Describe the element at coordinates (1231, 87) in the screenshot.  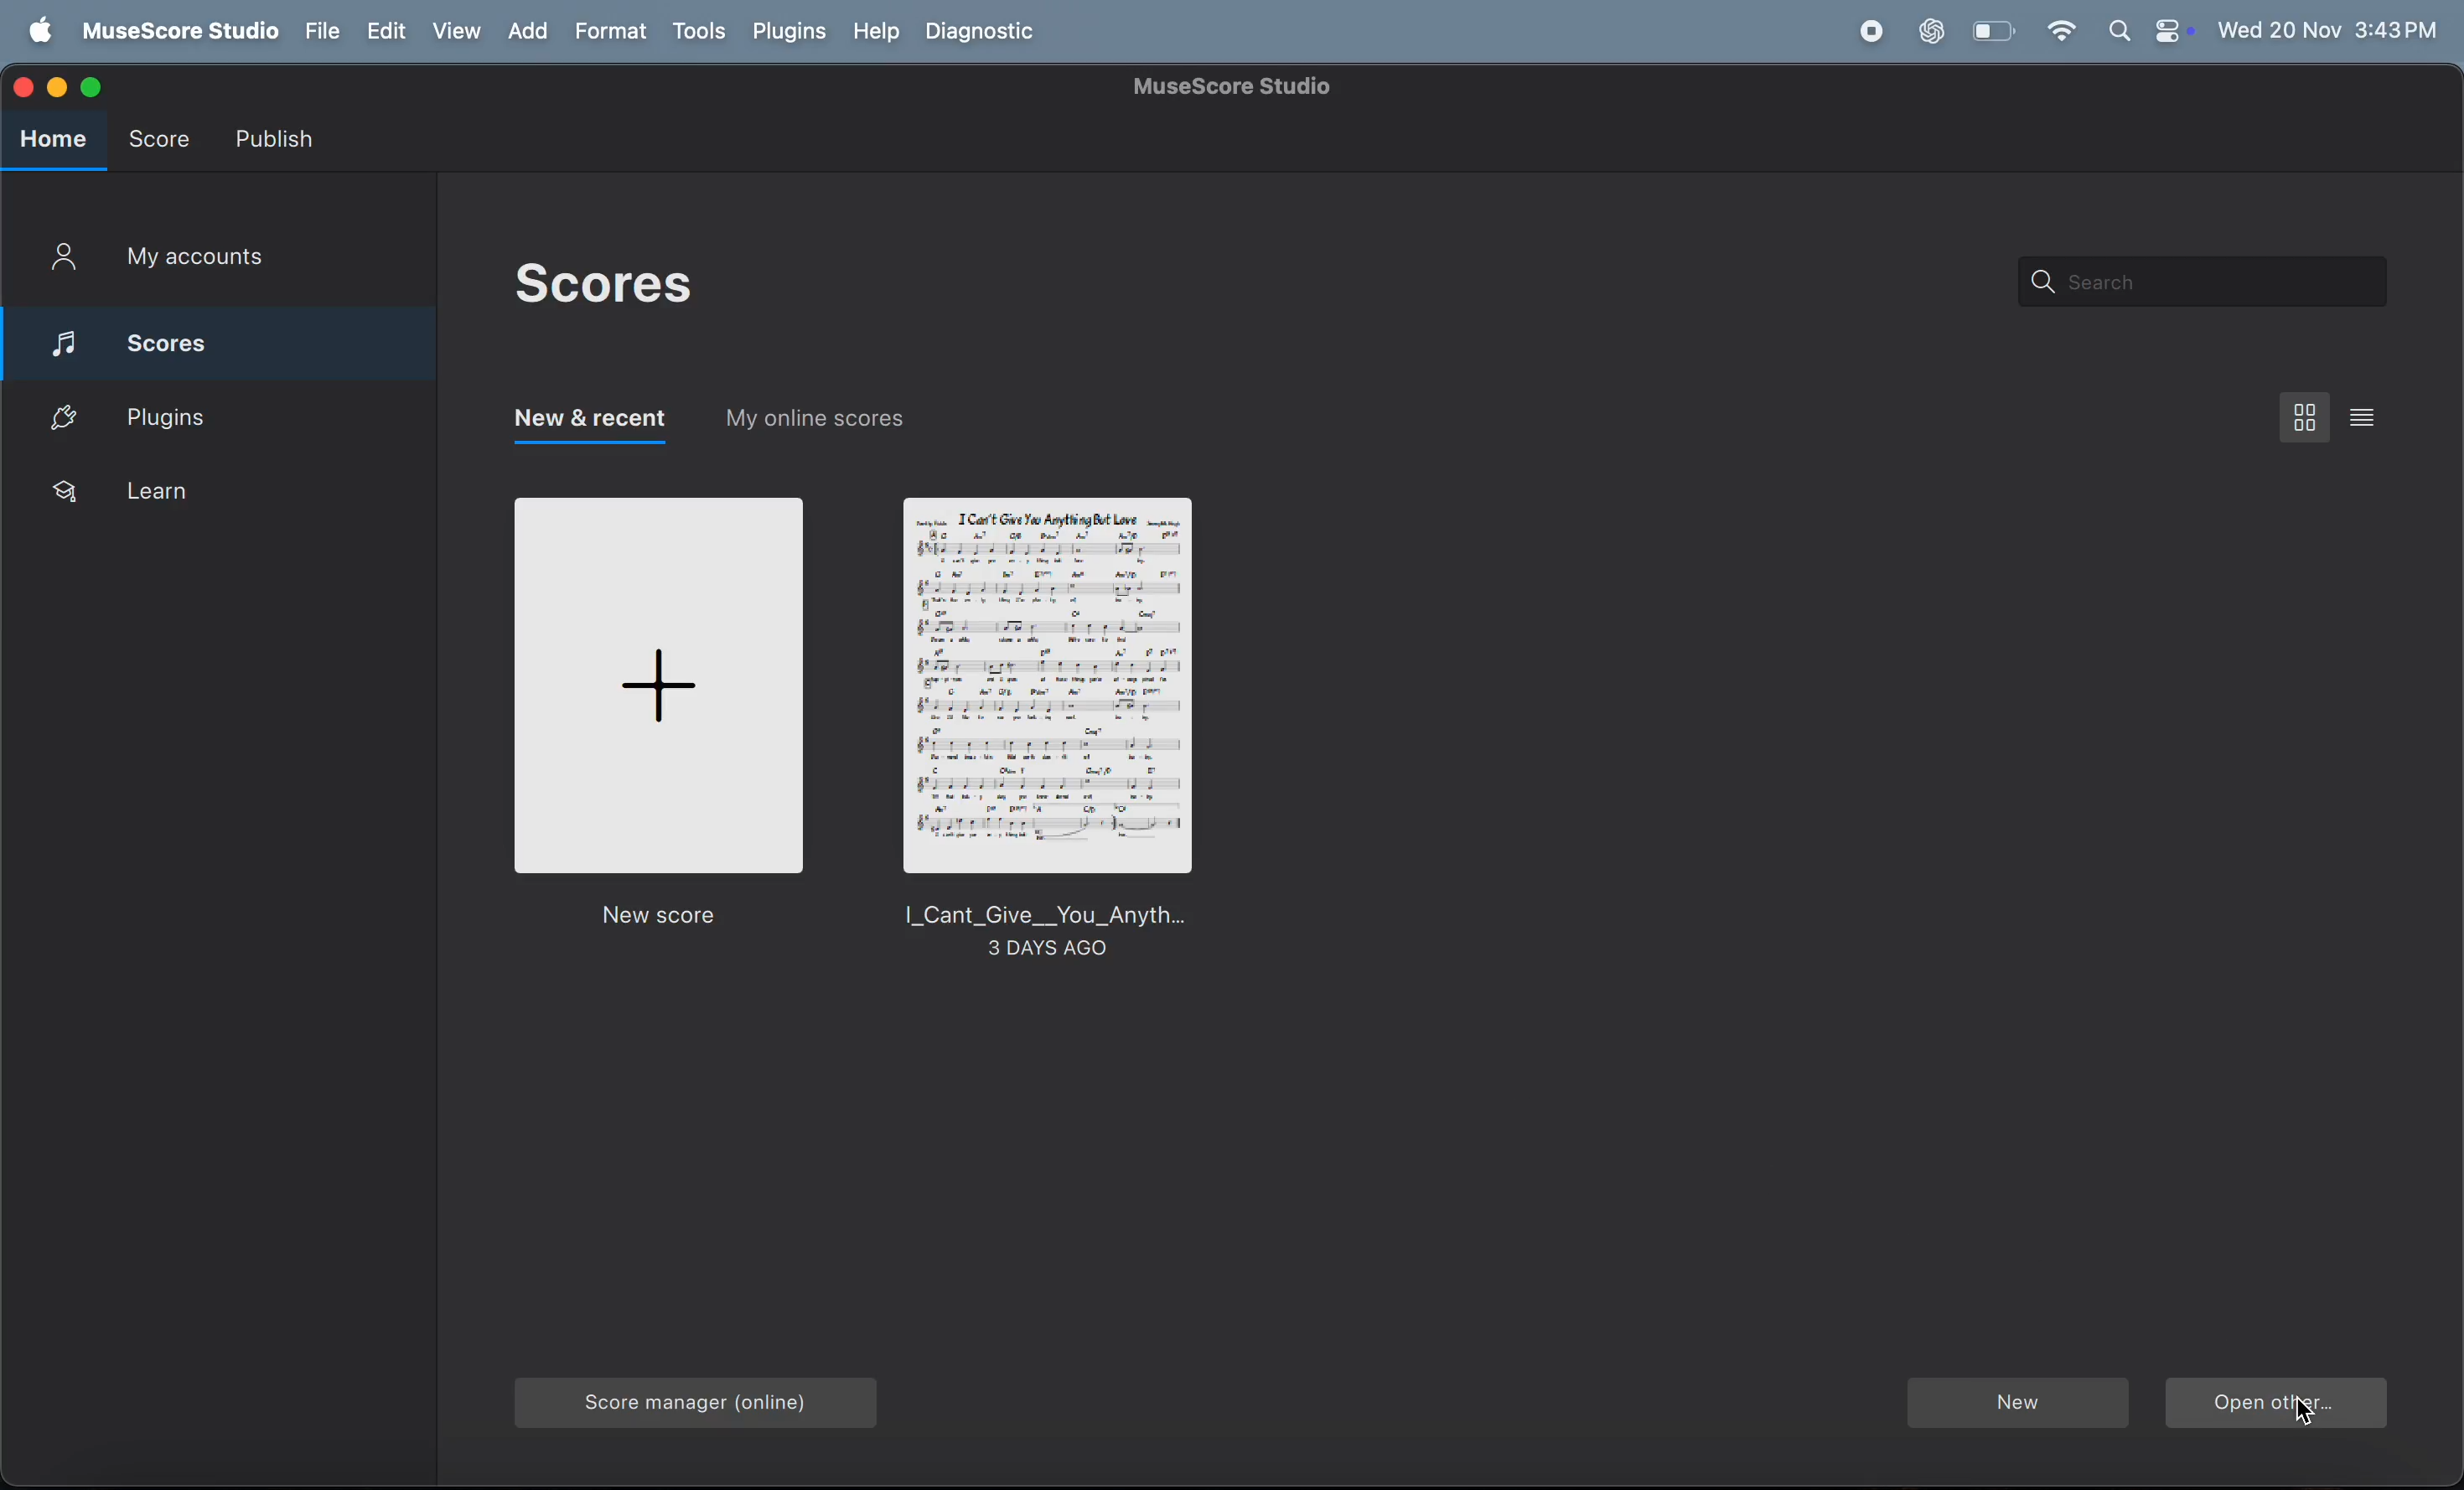
I see `musescore title` at that location.